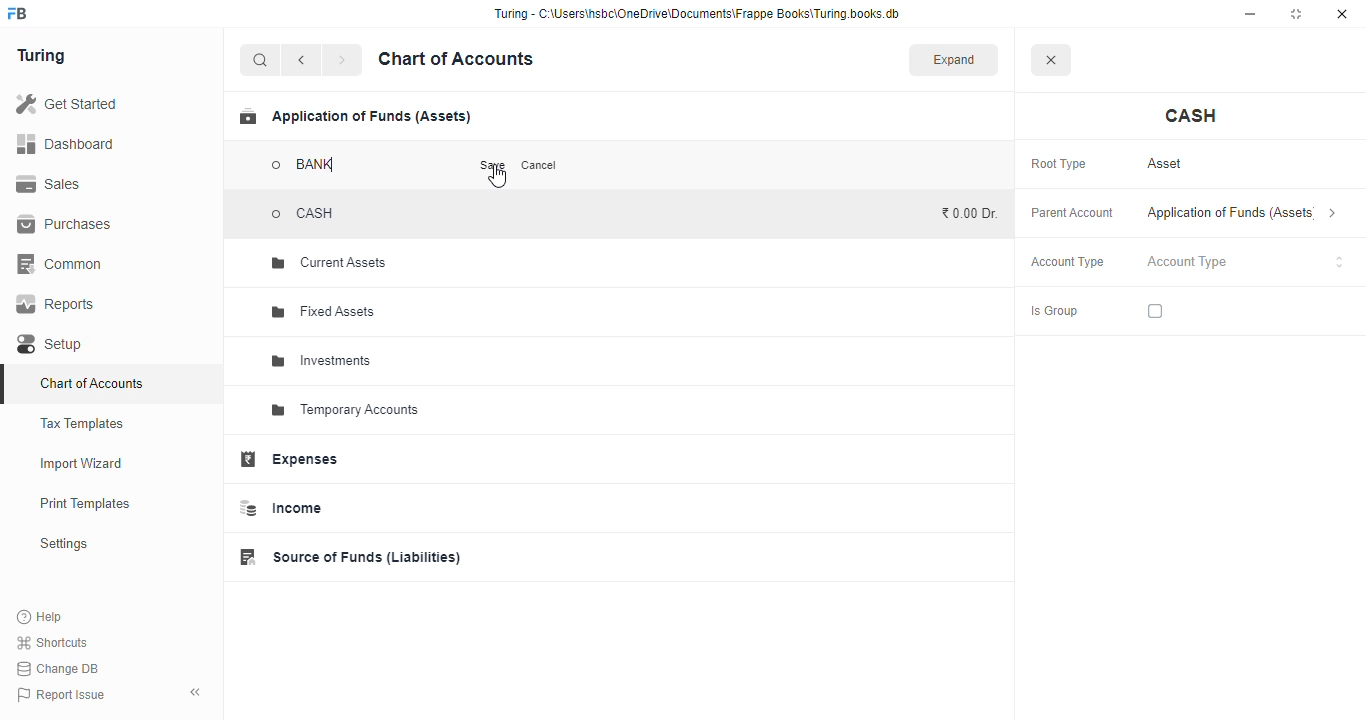  Describe the element at coordinates (1242, 213) in the screenshot. I see `application of funds (assets)` at that location.